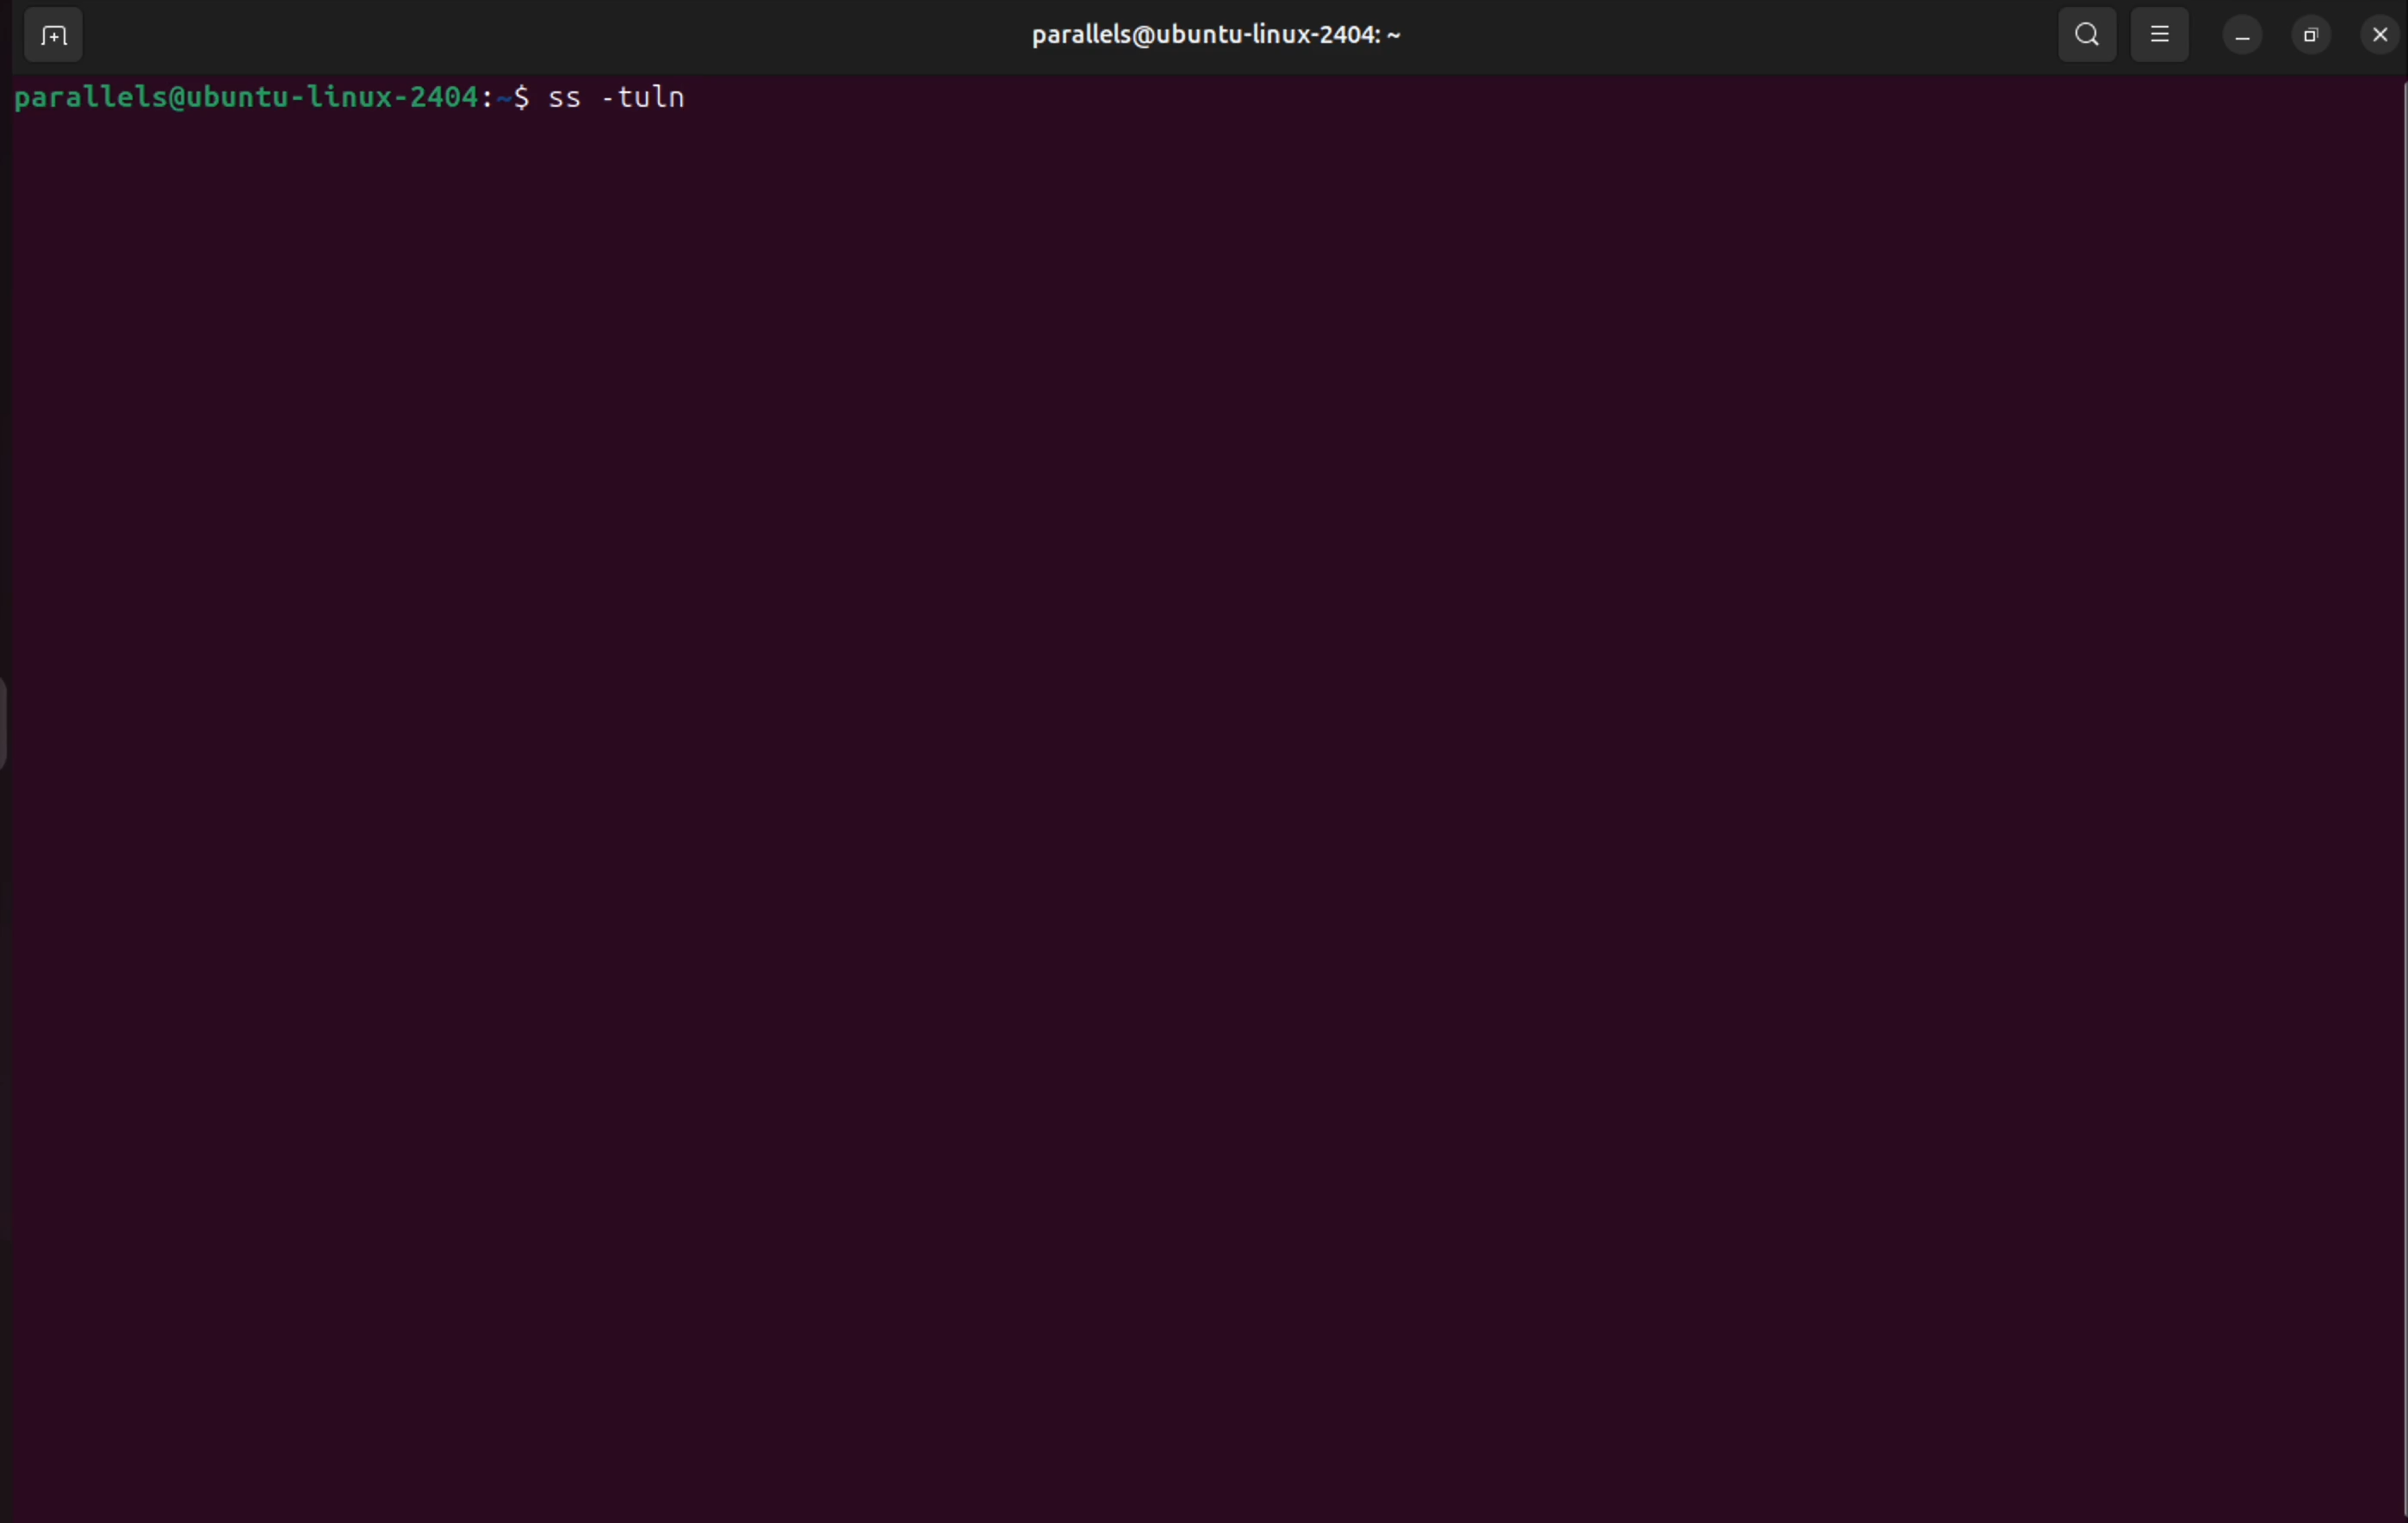  What do you see at coordinates (247, 95) in the screenshot?
I see `bash prompt` at bounding box center [247, 95].